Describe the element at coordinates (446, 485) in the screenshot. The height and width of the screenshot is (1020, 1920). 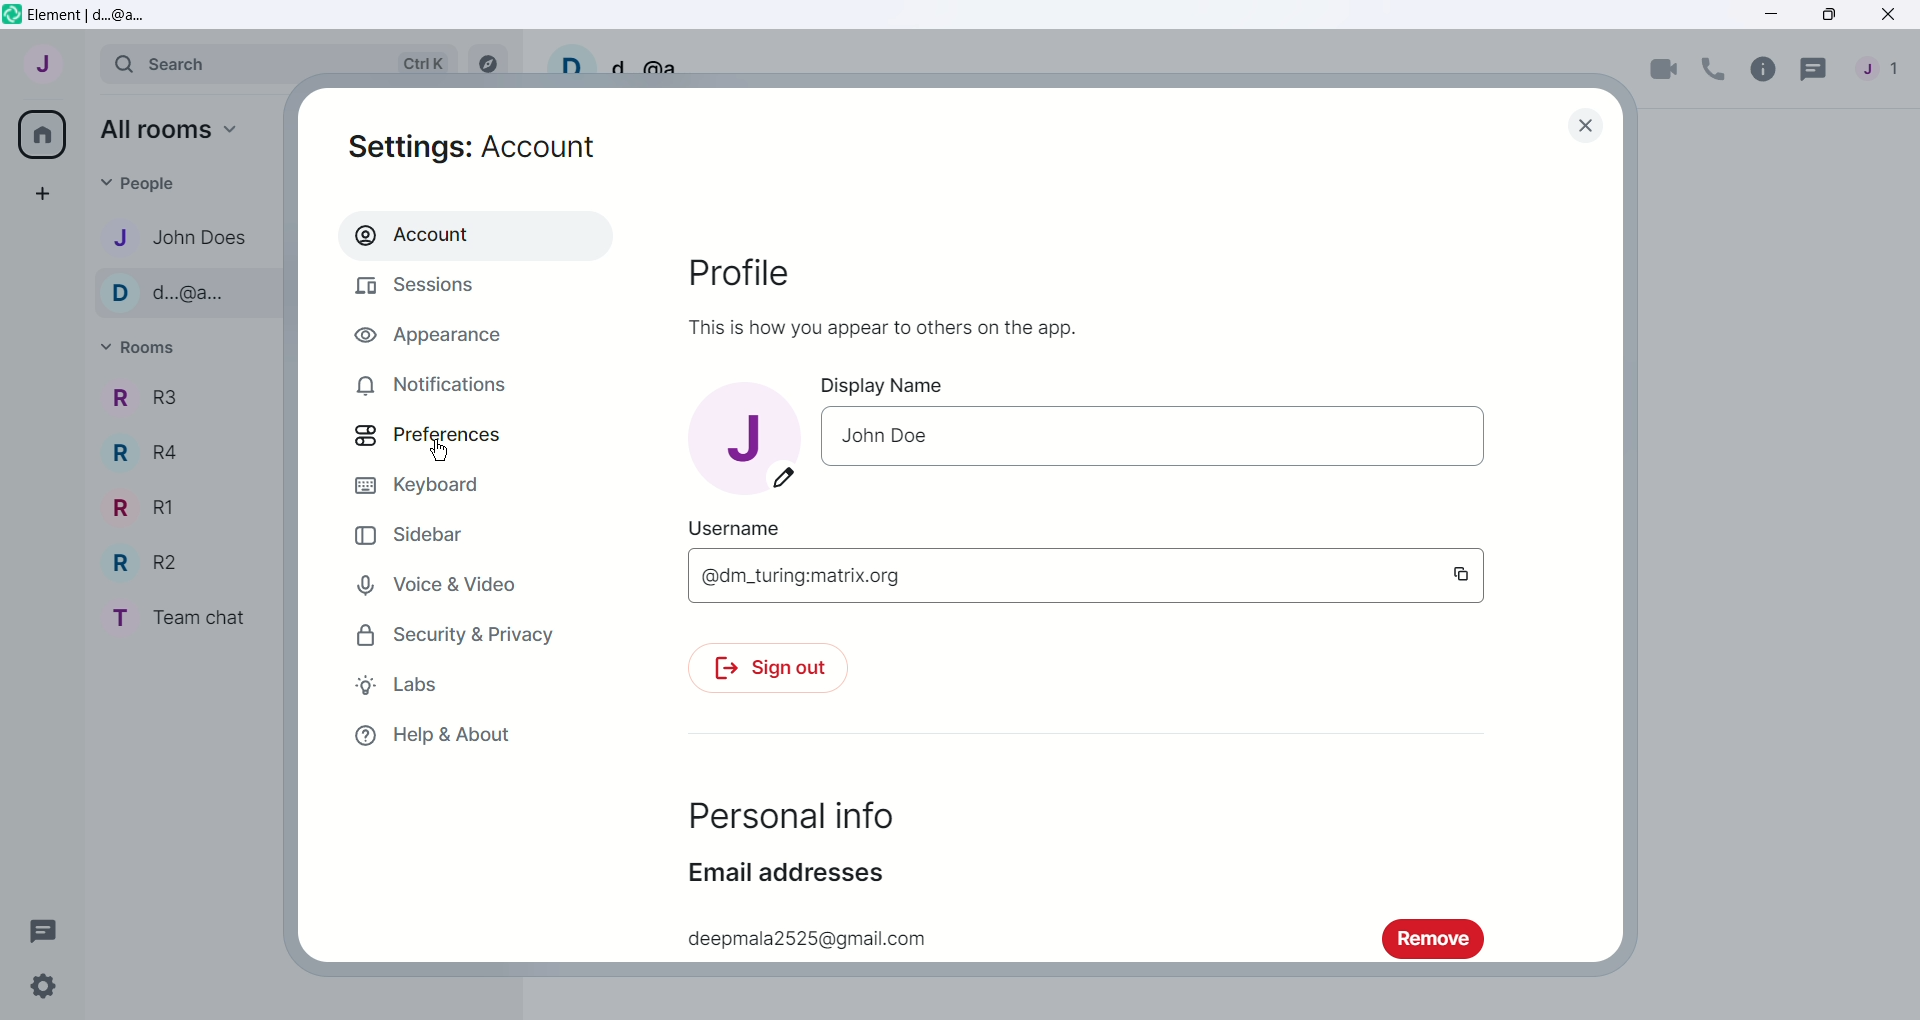
I see `Keyboard` at that location.